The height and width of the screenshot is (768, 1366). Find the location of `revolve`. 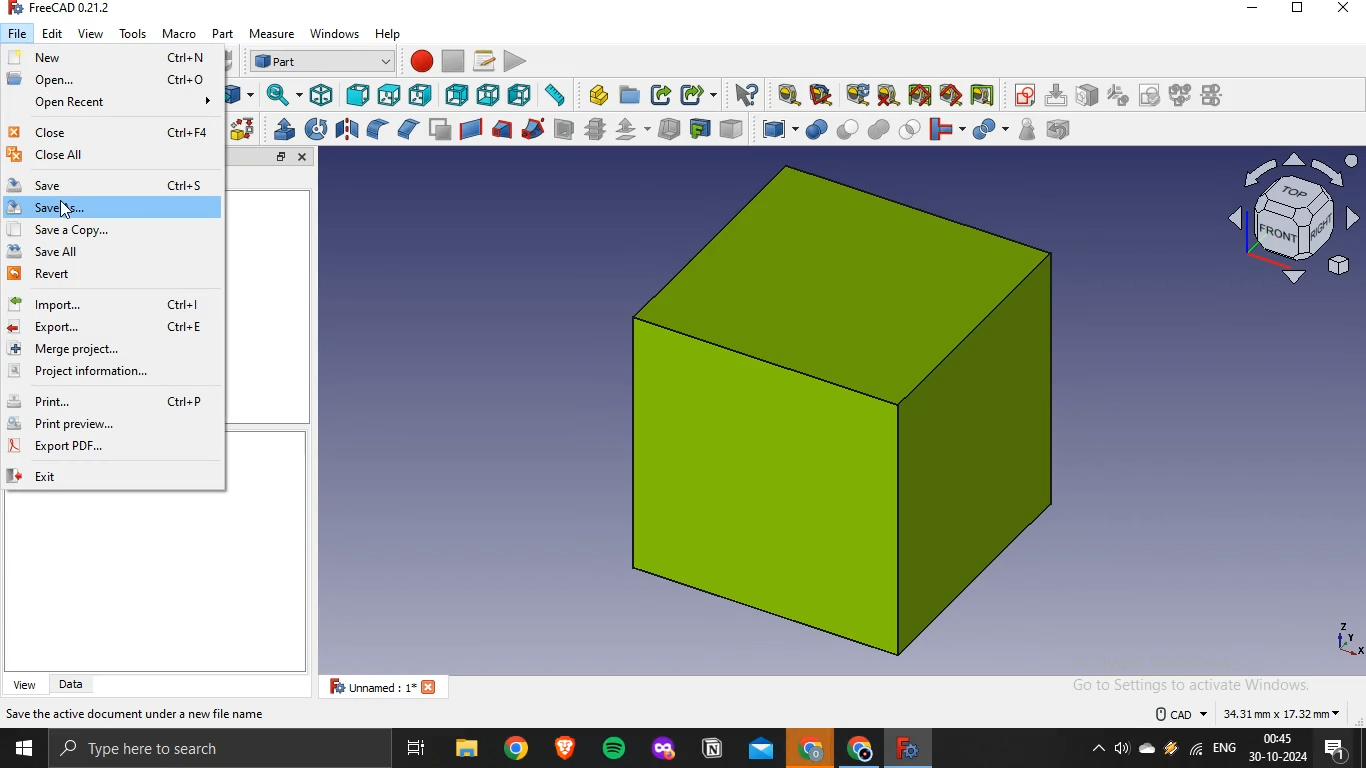

revolve is located at coordinates (316, 129).